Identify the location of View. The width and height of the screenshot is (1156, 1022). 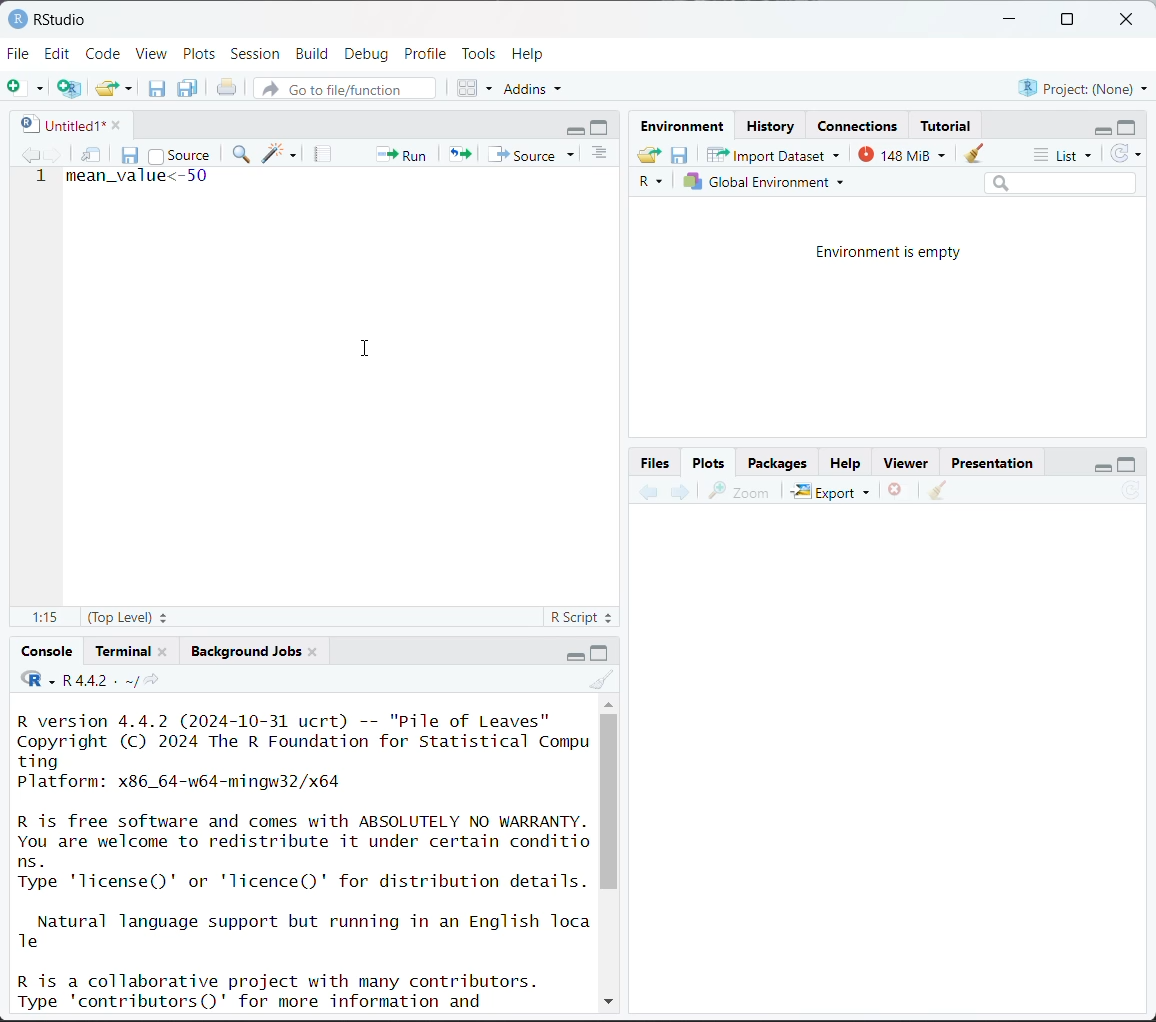
(152, 55).